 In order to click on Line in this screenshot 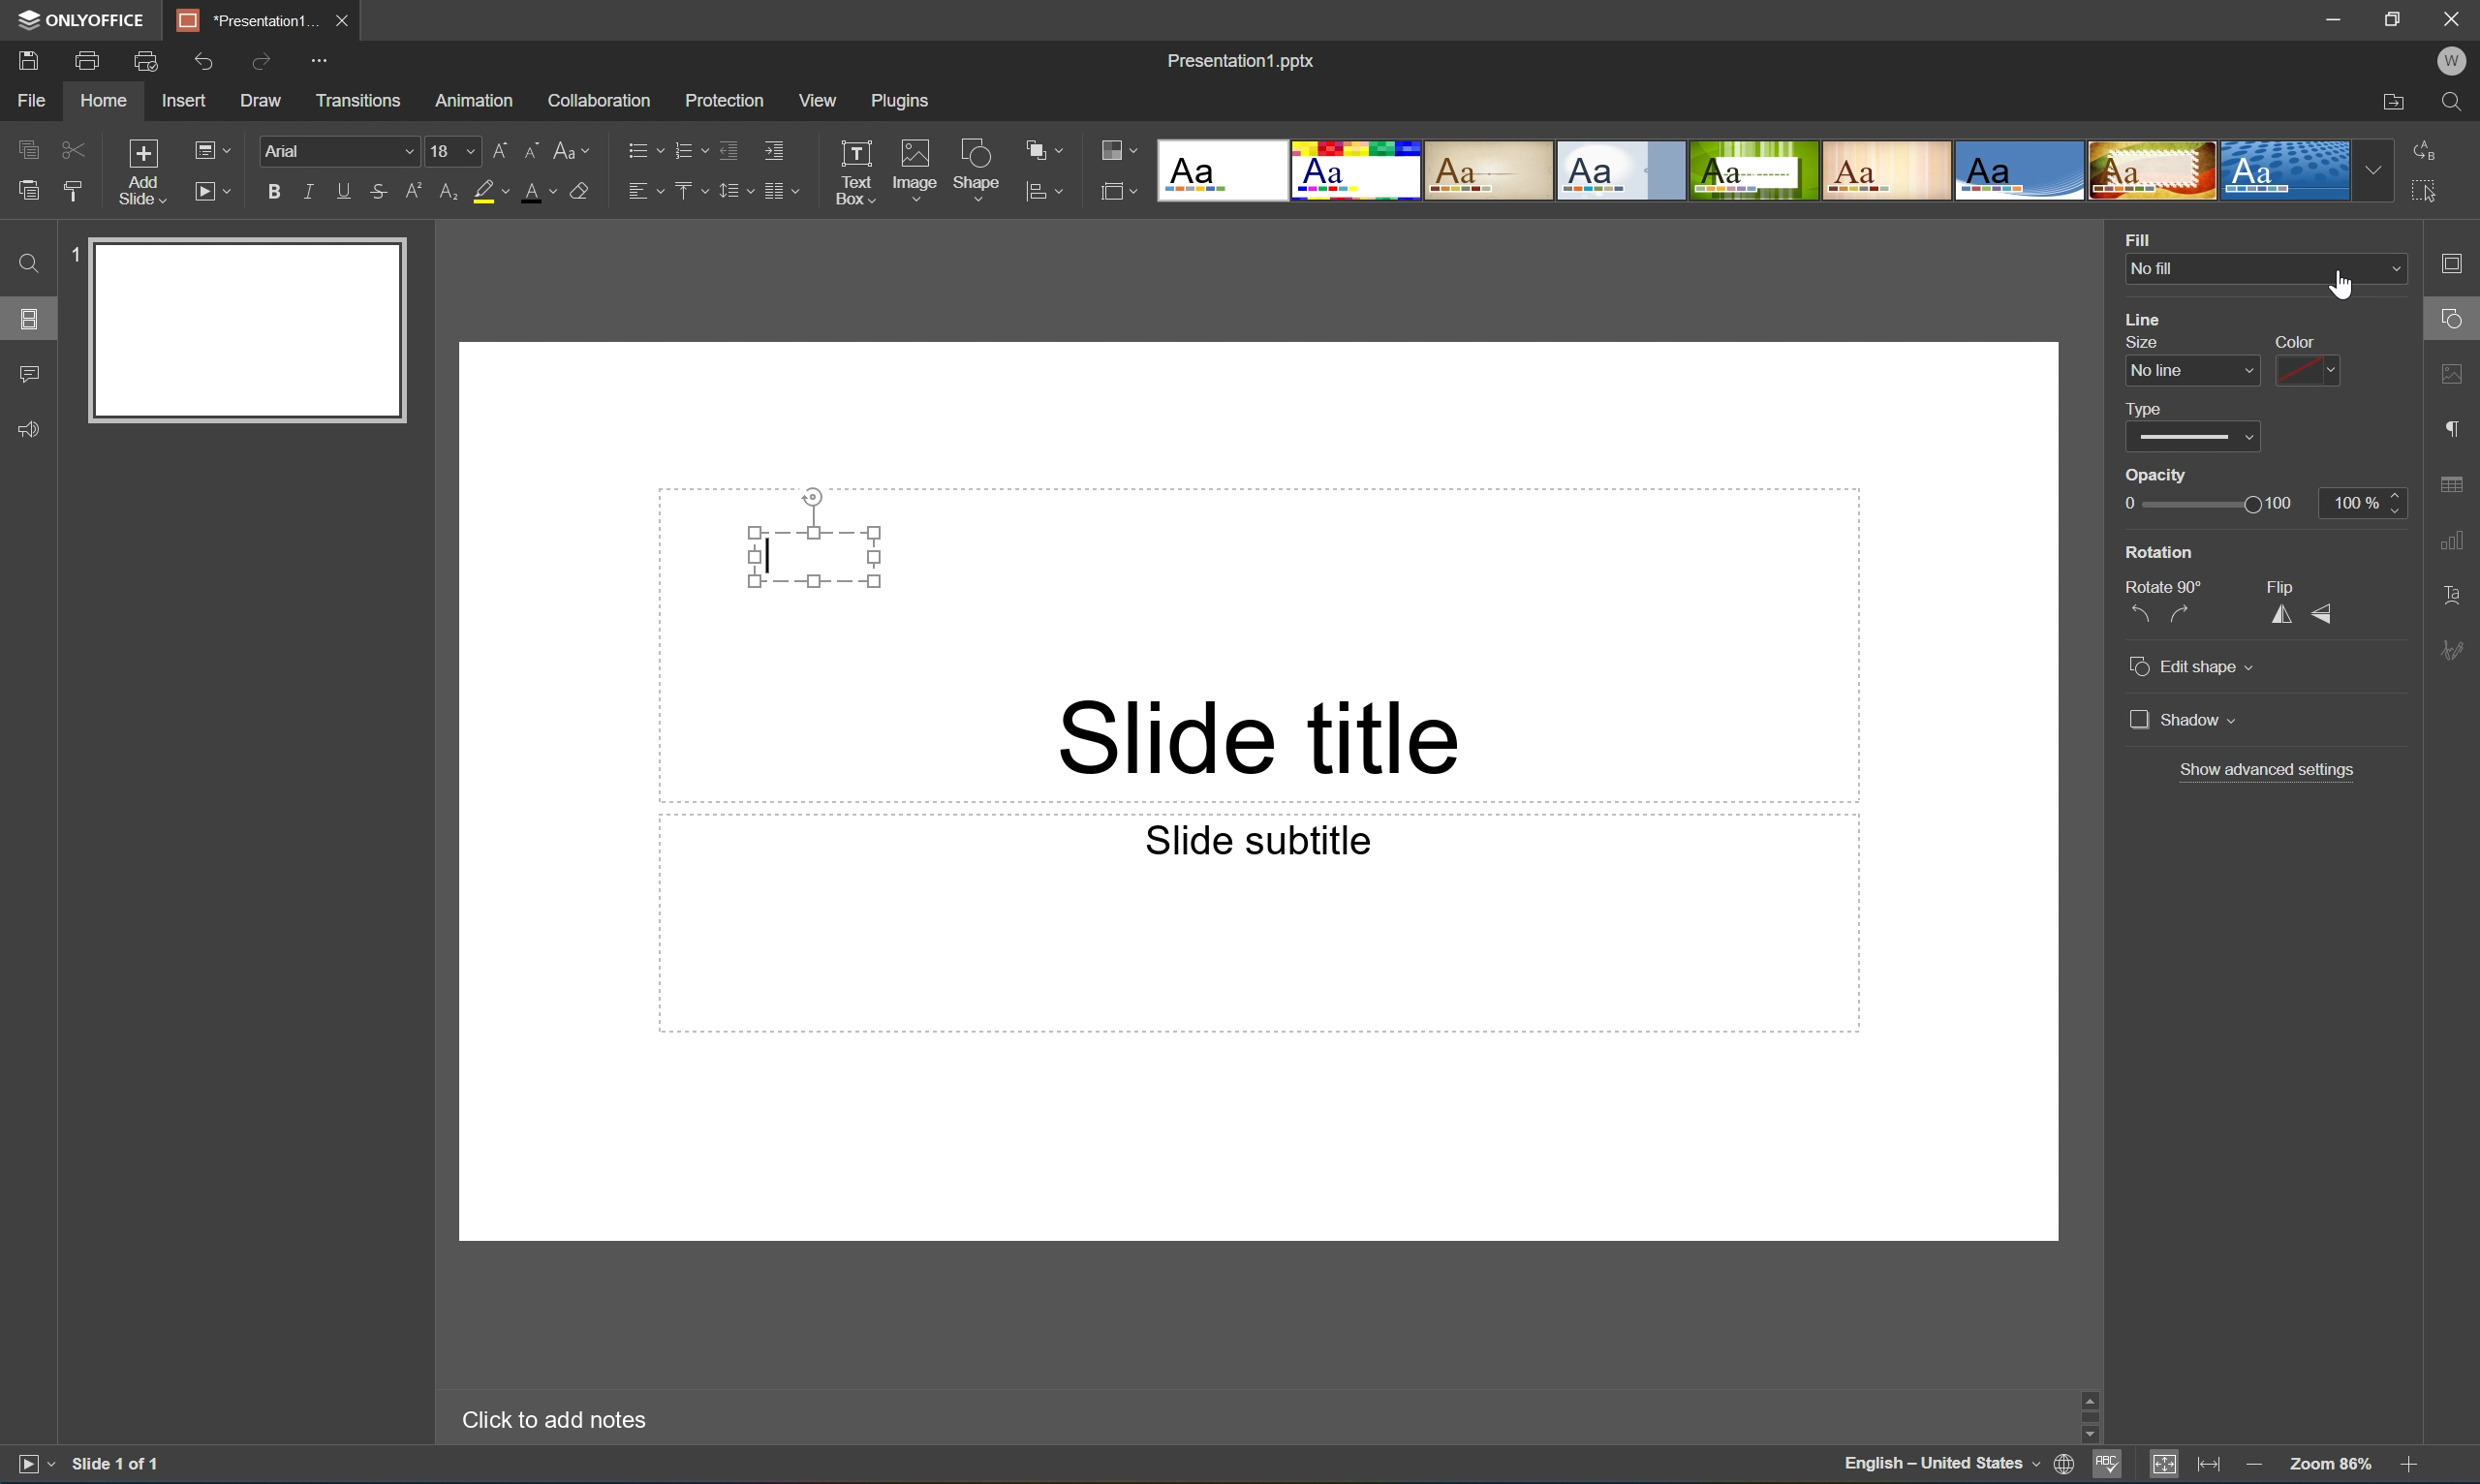, I will do `click(2144, 320)`.